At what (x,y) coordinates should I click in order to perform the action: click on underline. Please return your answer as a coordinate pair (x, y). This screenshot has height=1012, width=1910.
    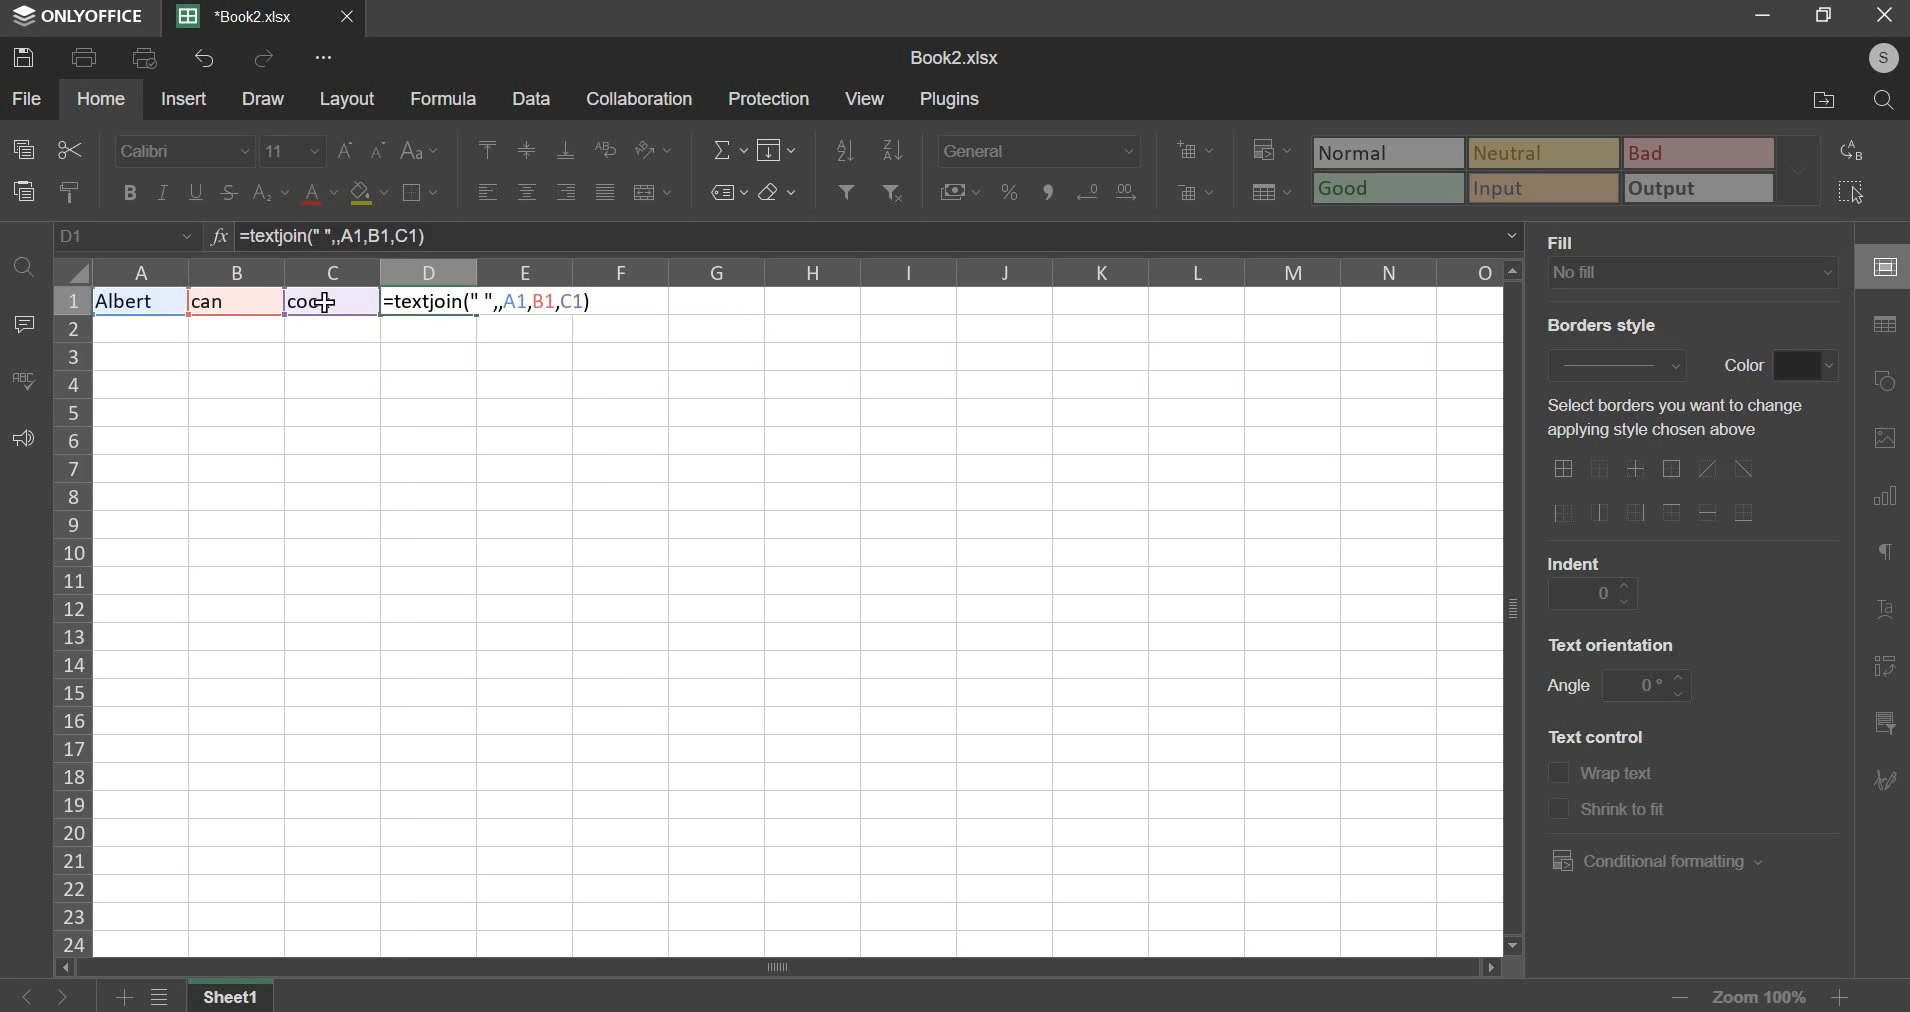
    Looking at the image, I should click on (197, 192).